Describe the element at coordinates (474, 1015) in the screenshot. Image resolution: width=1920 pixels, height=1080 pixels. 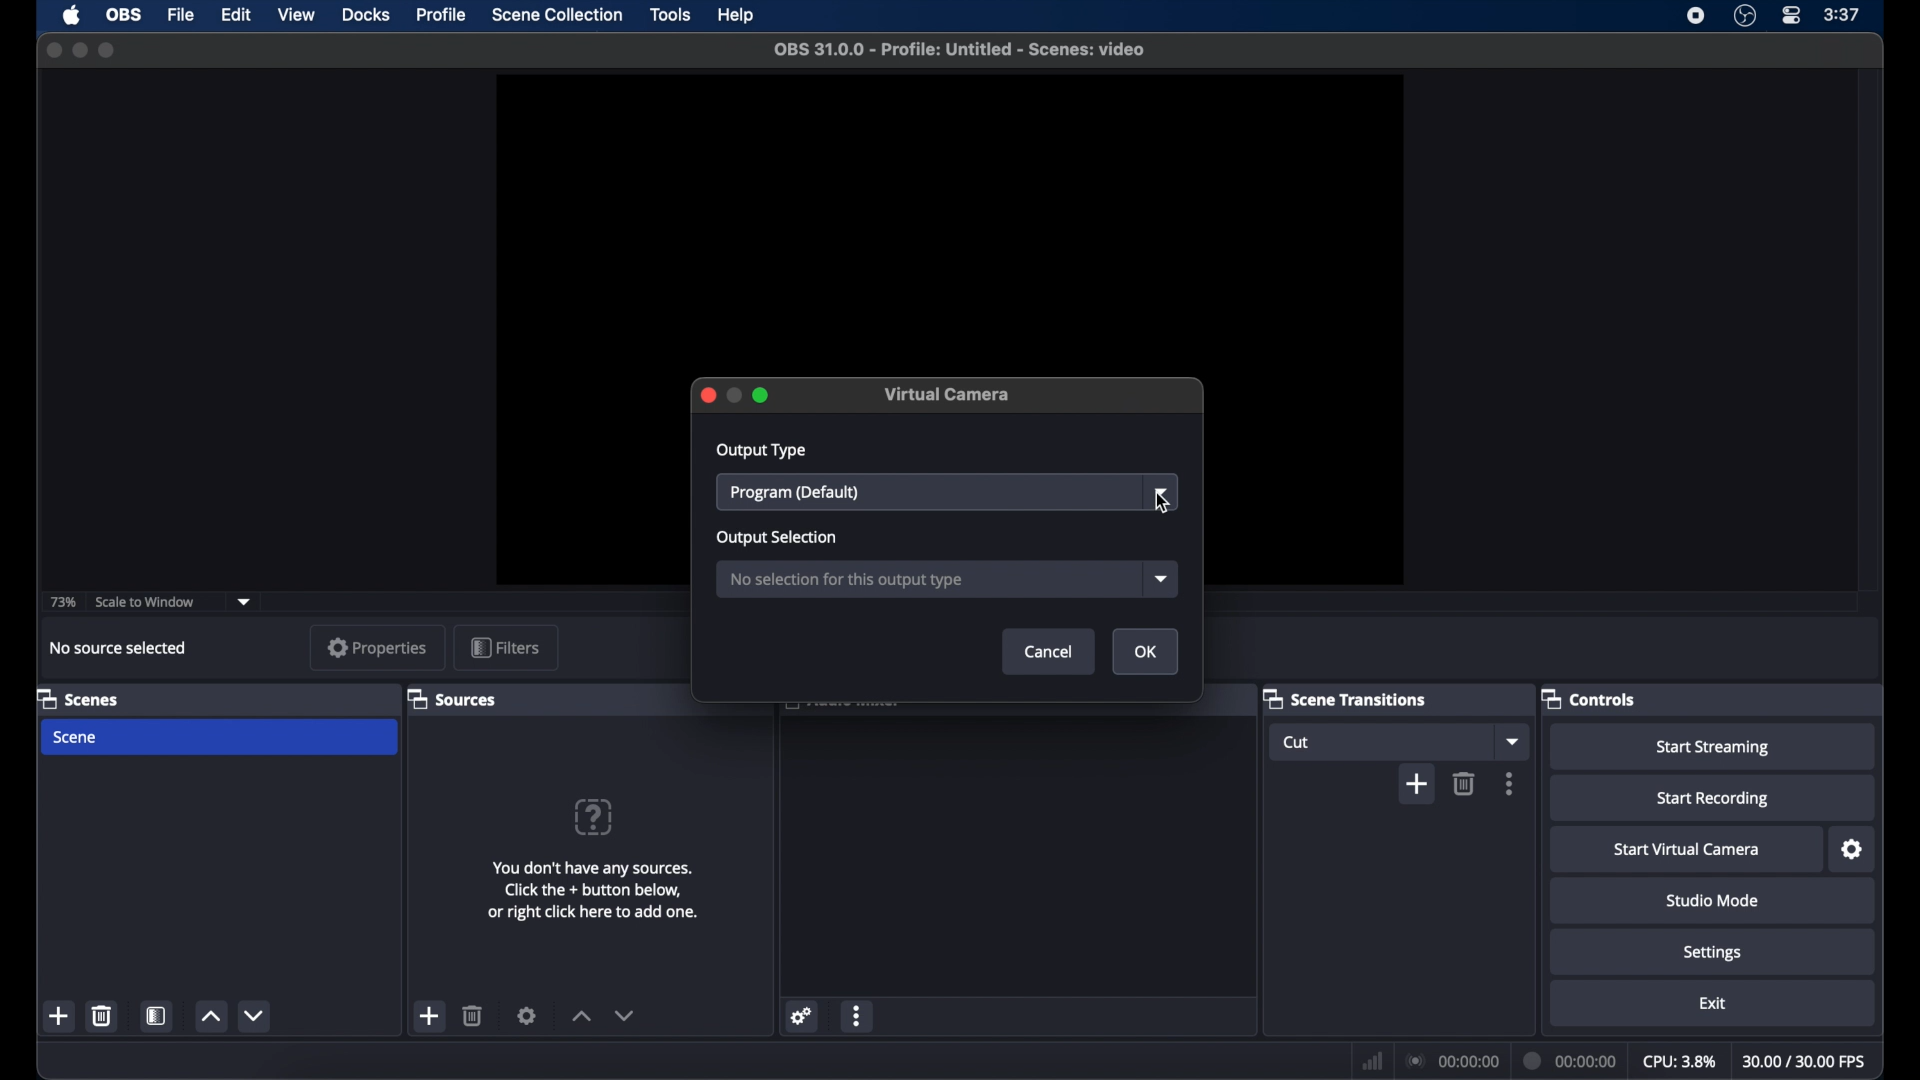
I see `delete` at that location.